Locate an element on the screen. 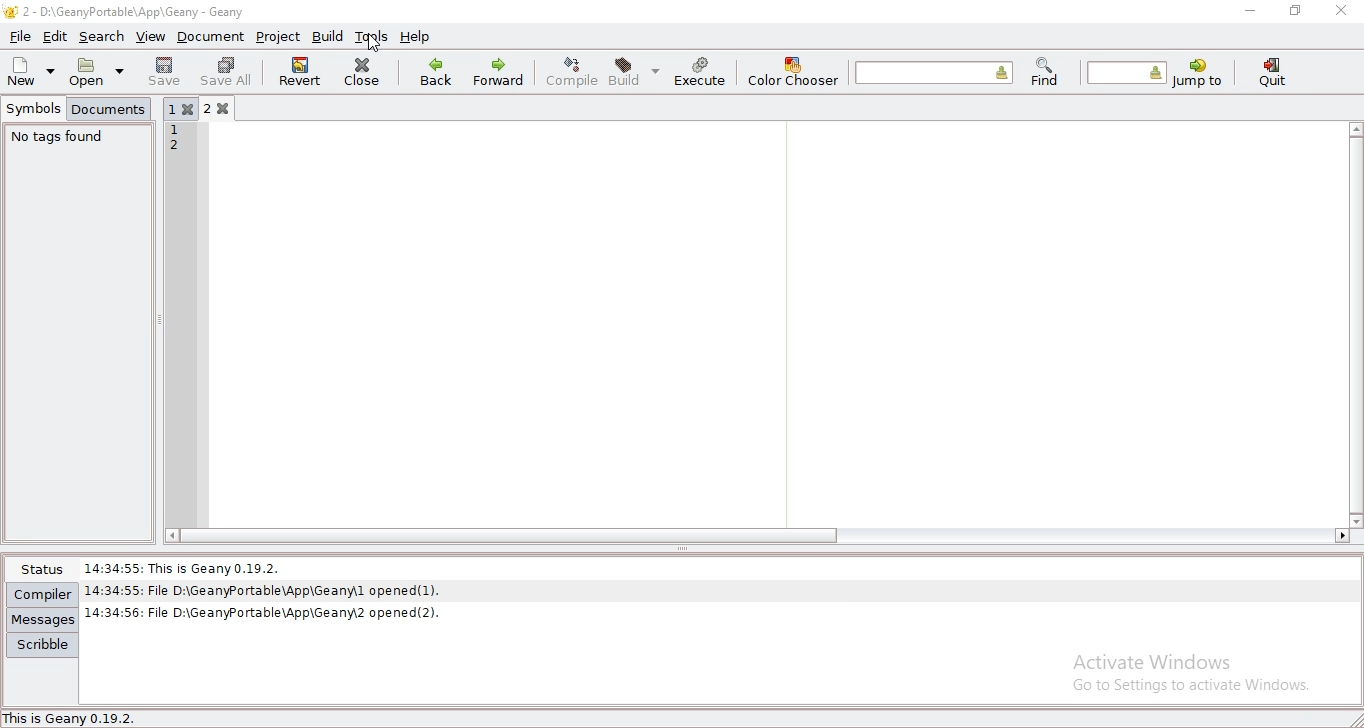 The image size is (1364, 728). project is located at coordinates (278, 37).